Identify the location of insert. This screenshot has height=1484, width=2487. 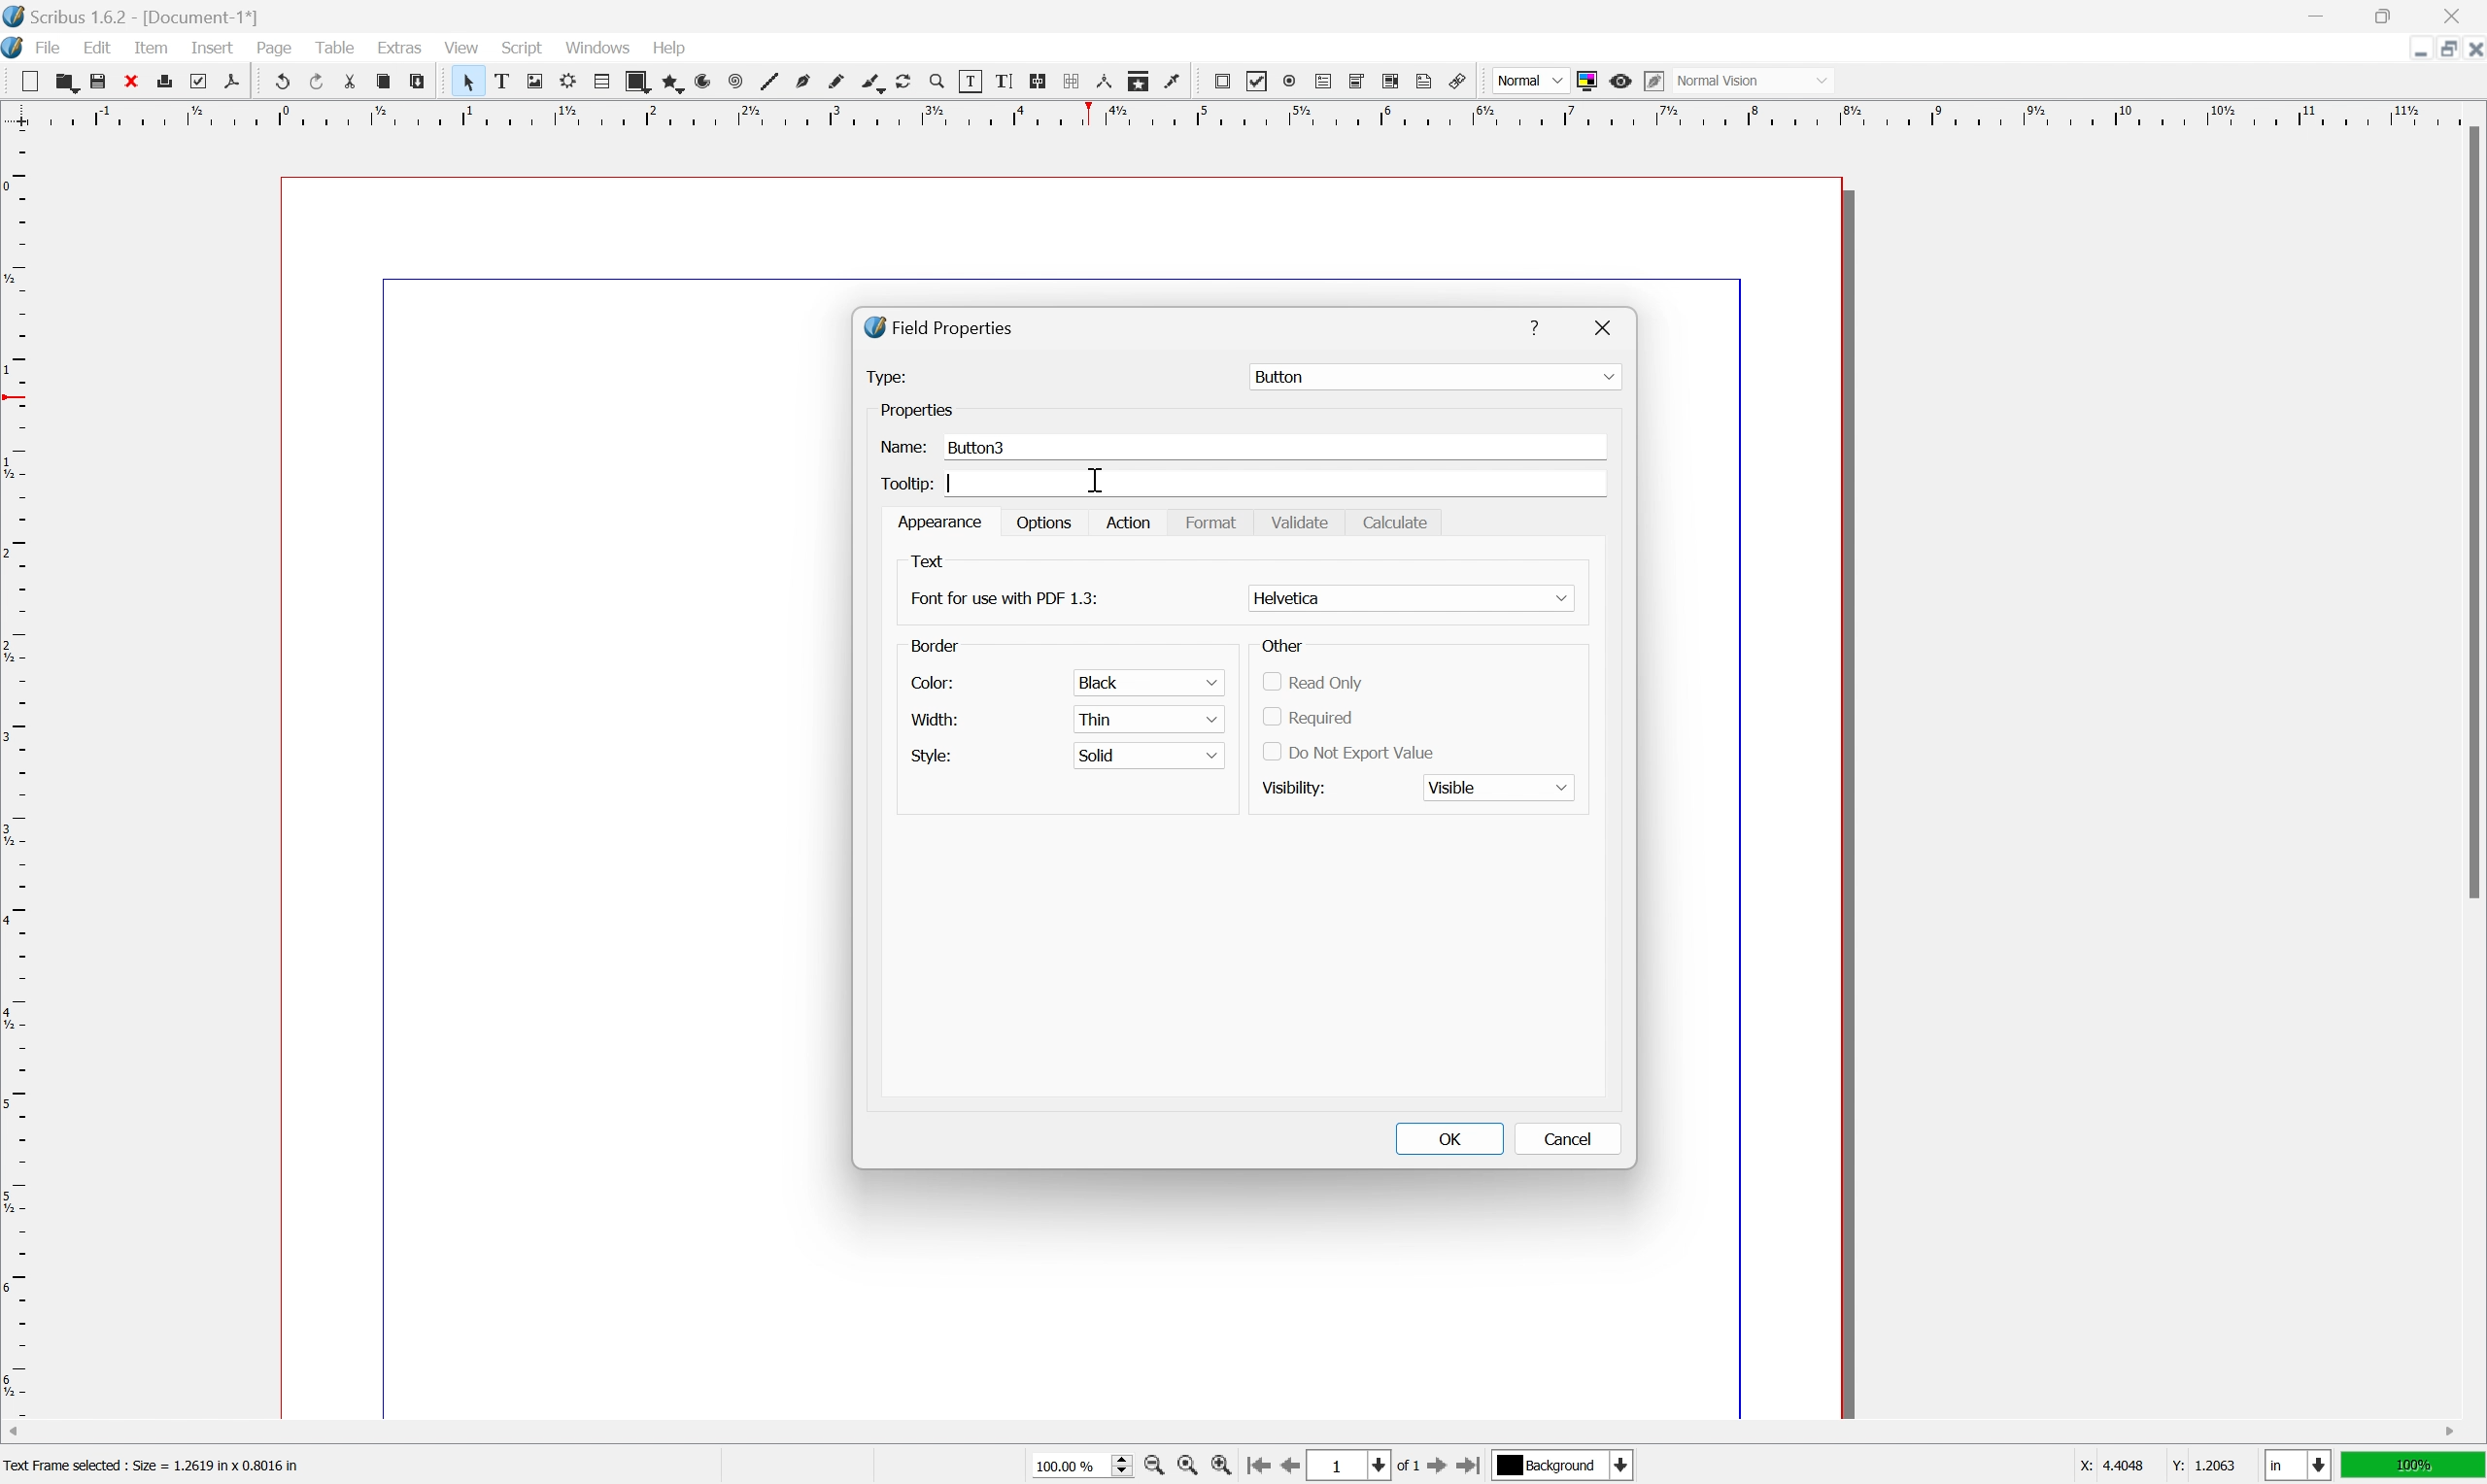
(215, 49).